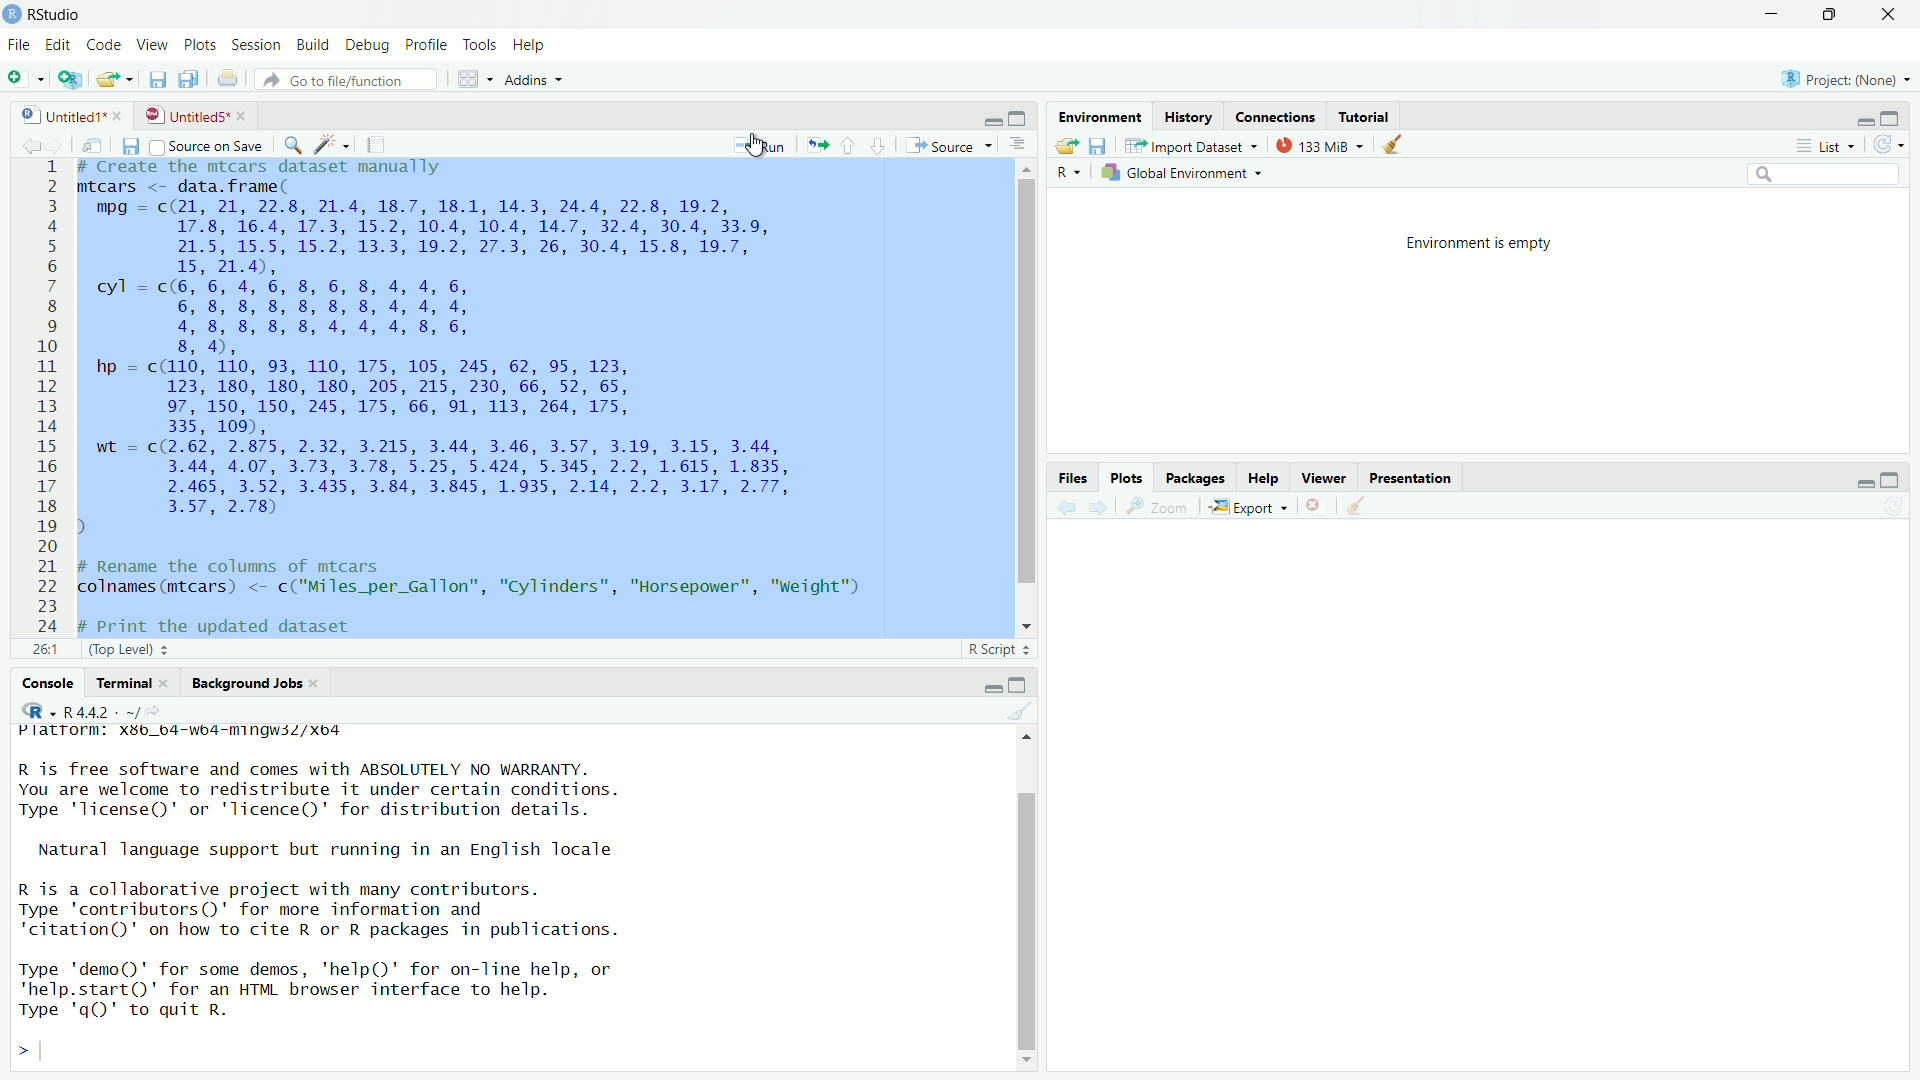 The image size is (1920, 1080). Describe the element at coordinates (1315, 509) in the screenshot. I see `close` at that location.